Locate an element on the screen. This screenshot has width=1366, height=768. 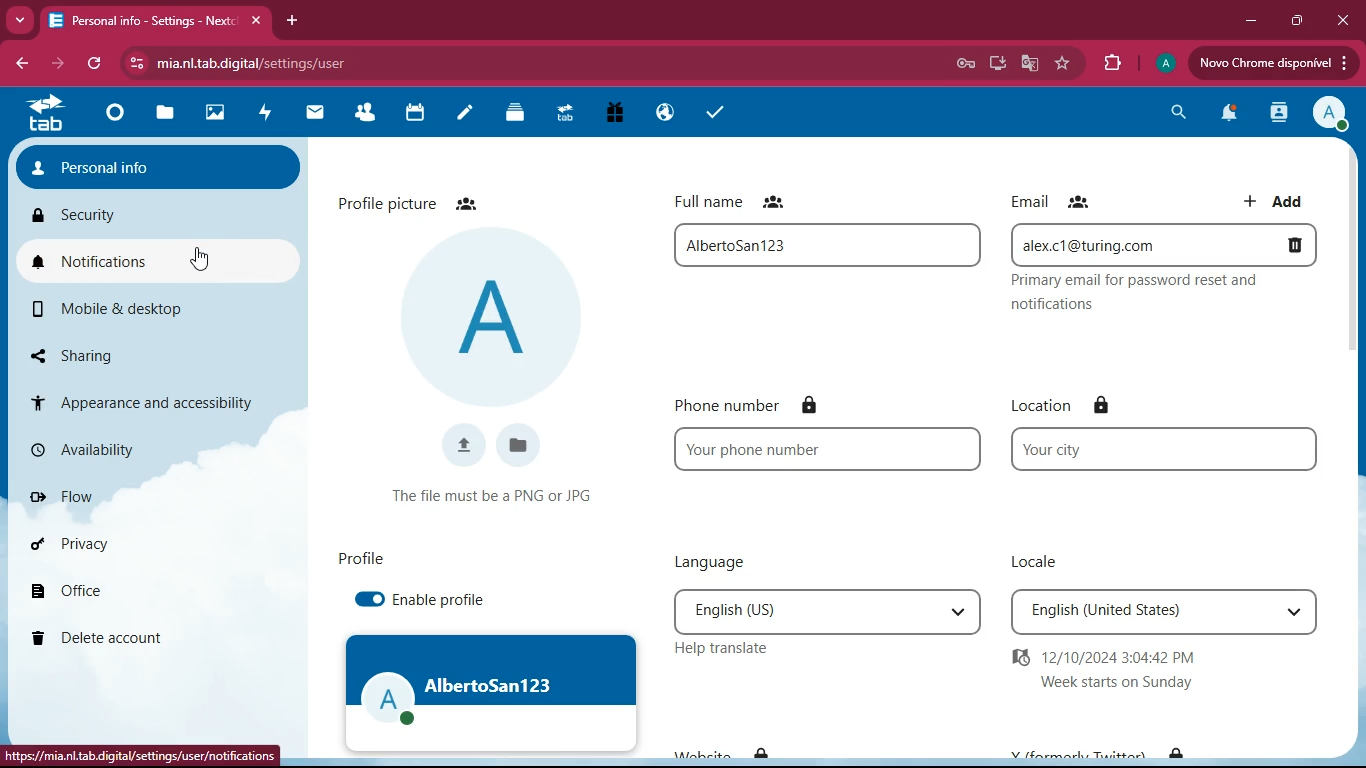
url is located at coordinates (141, 755).